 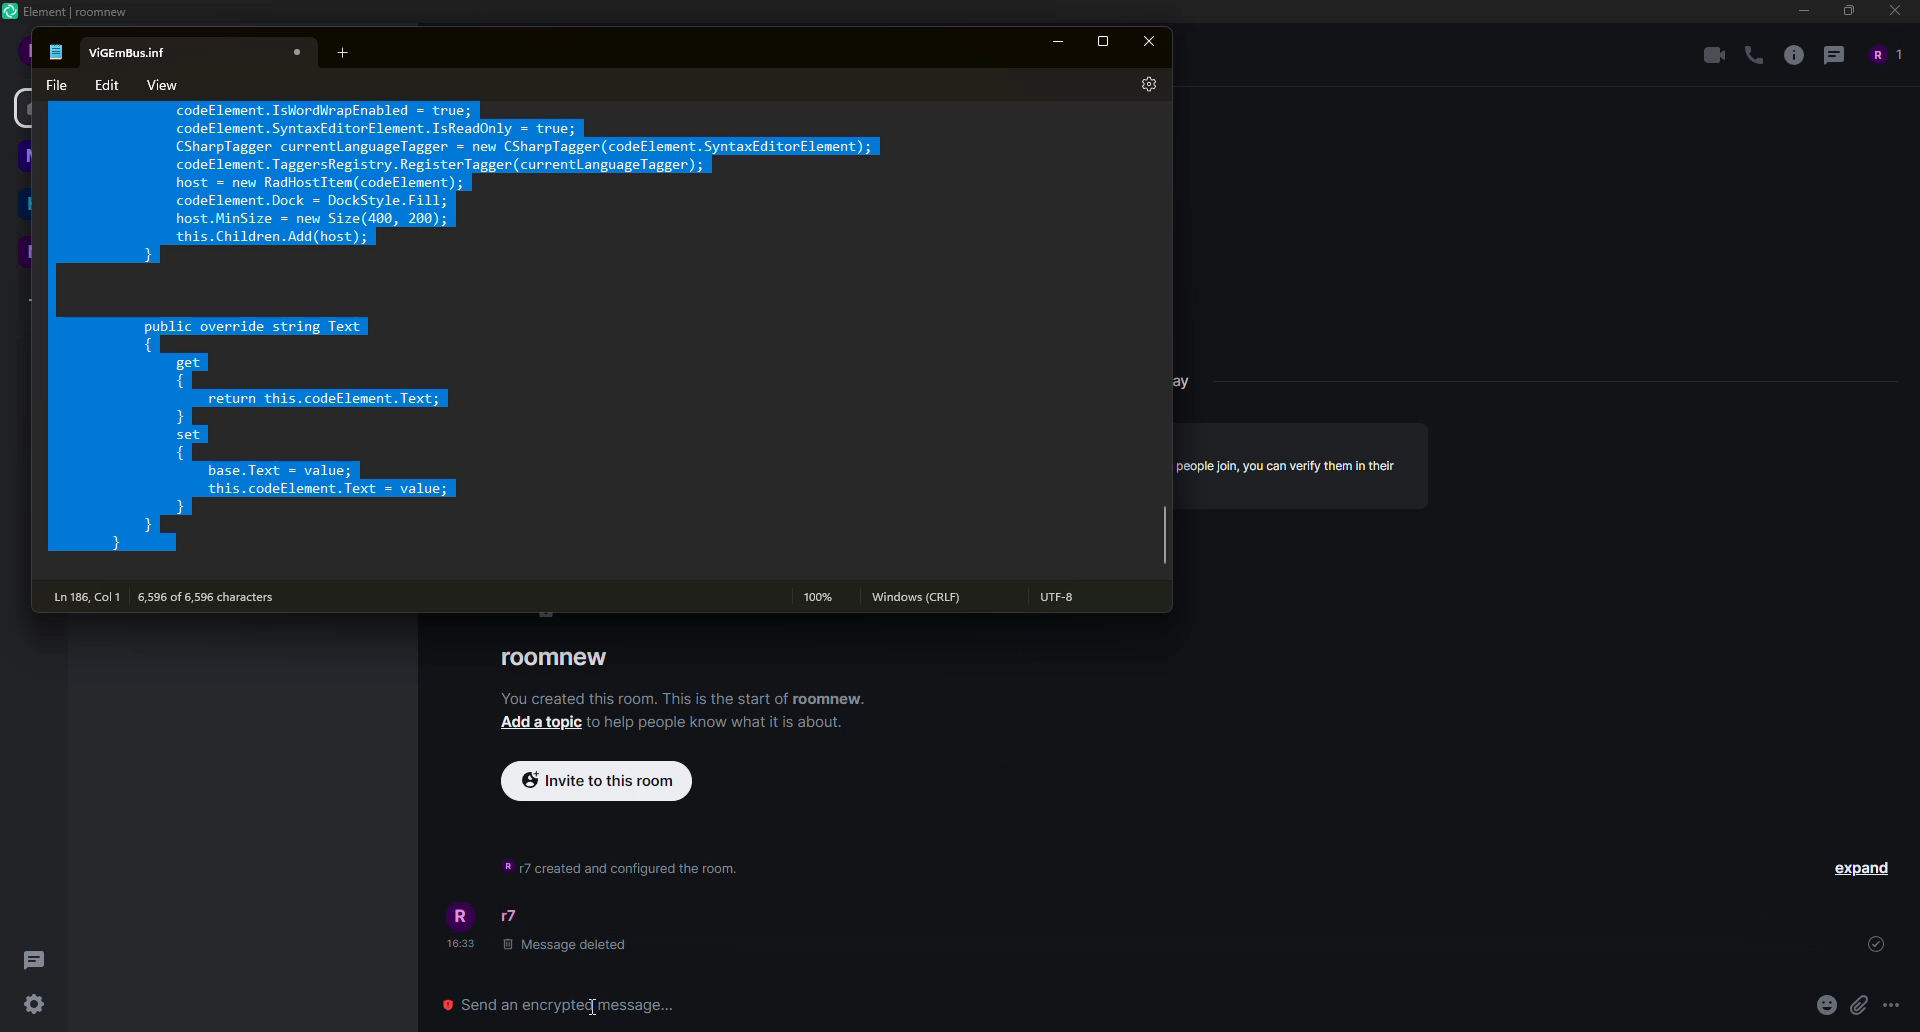 I want to click on add, so click(x=338, y=52).